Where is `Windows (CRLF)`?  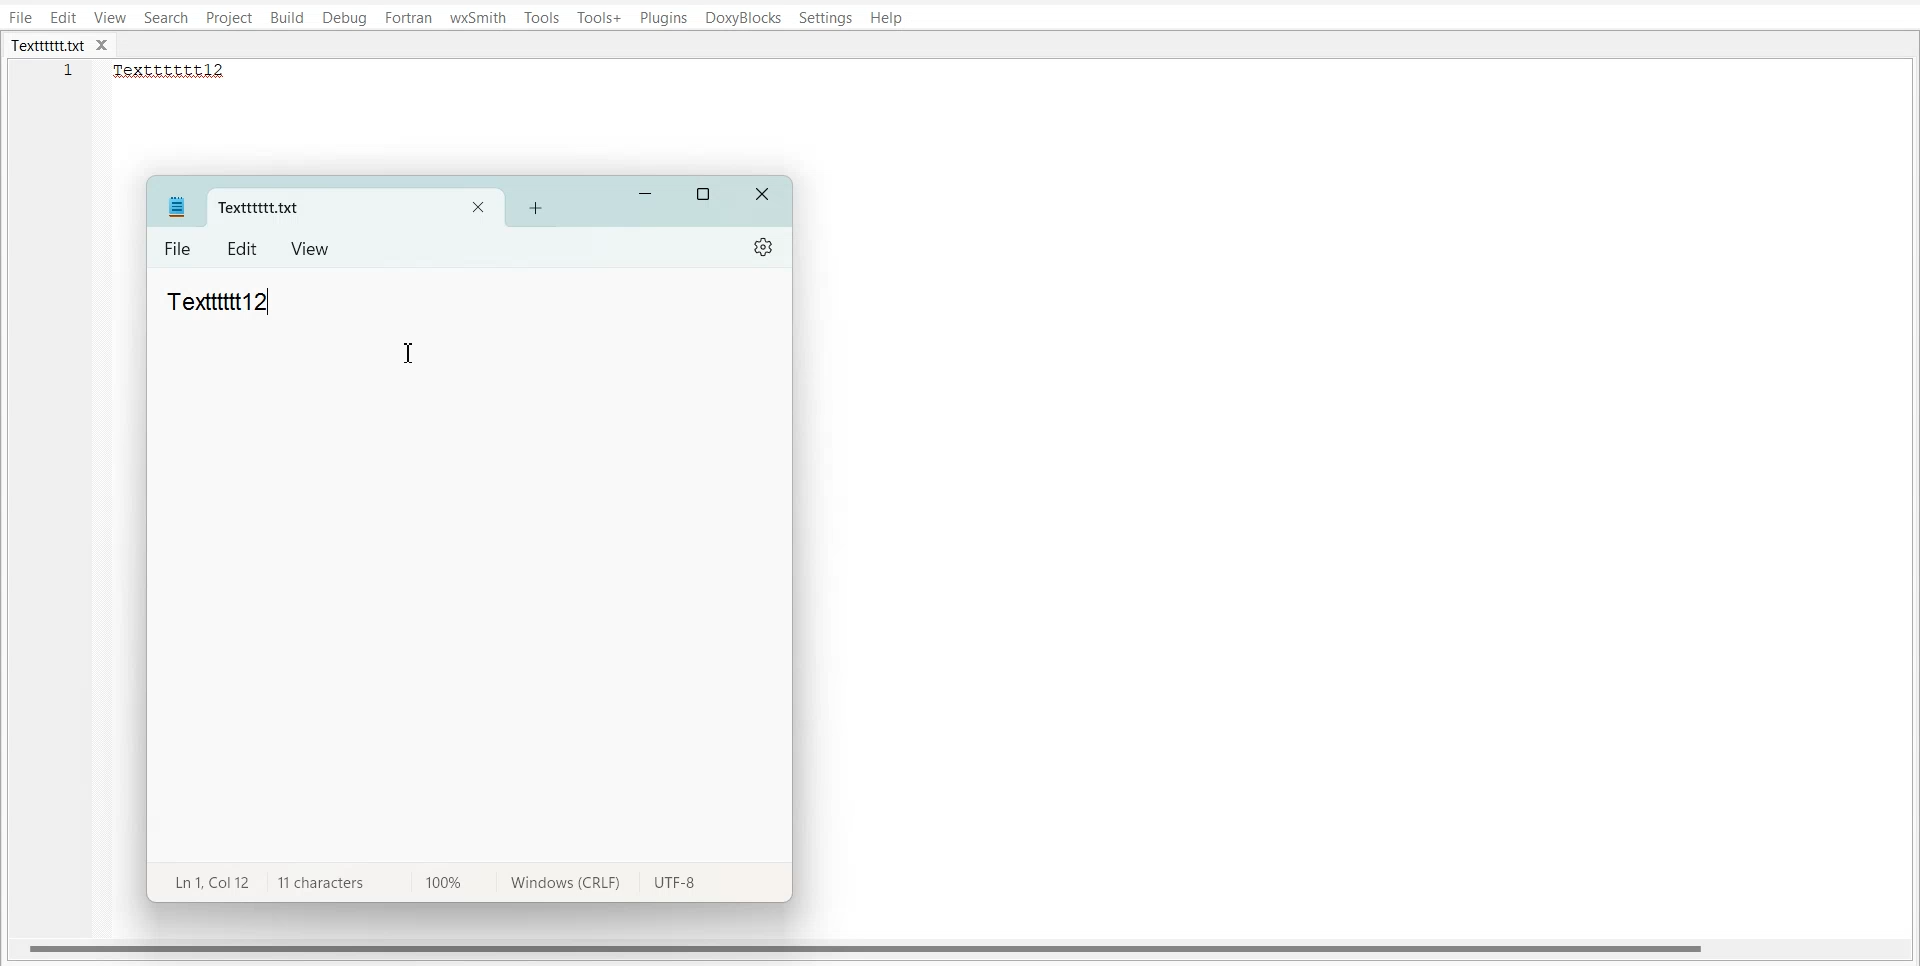 Windows (CRLF) is located at coordinates (561, 886).